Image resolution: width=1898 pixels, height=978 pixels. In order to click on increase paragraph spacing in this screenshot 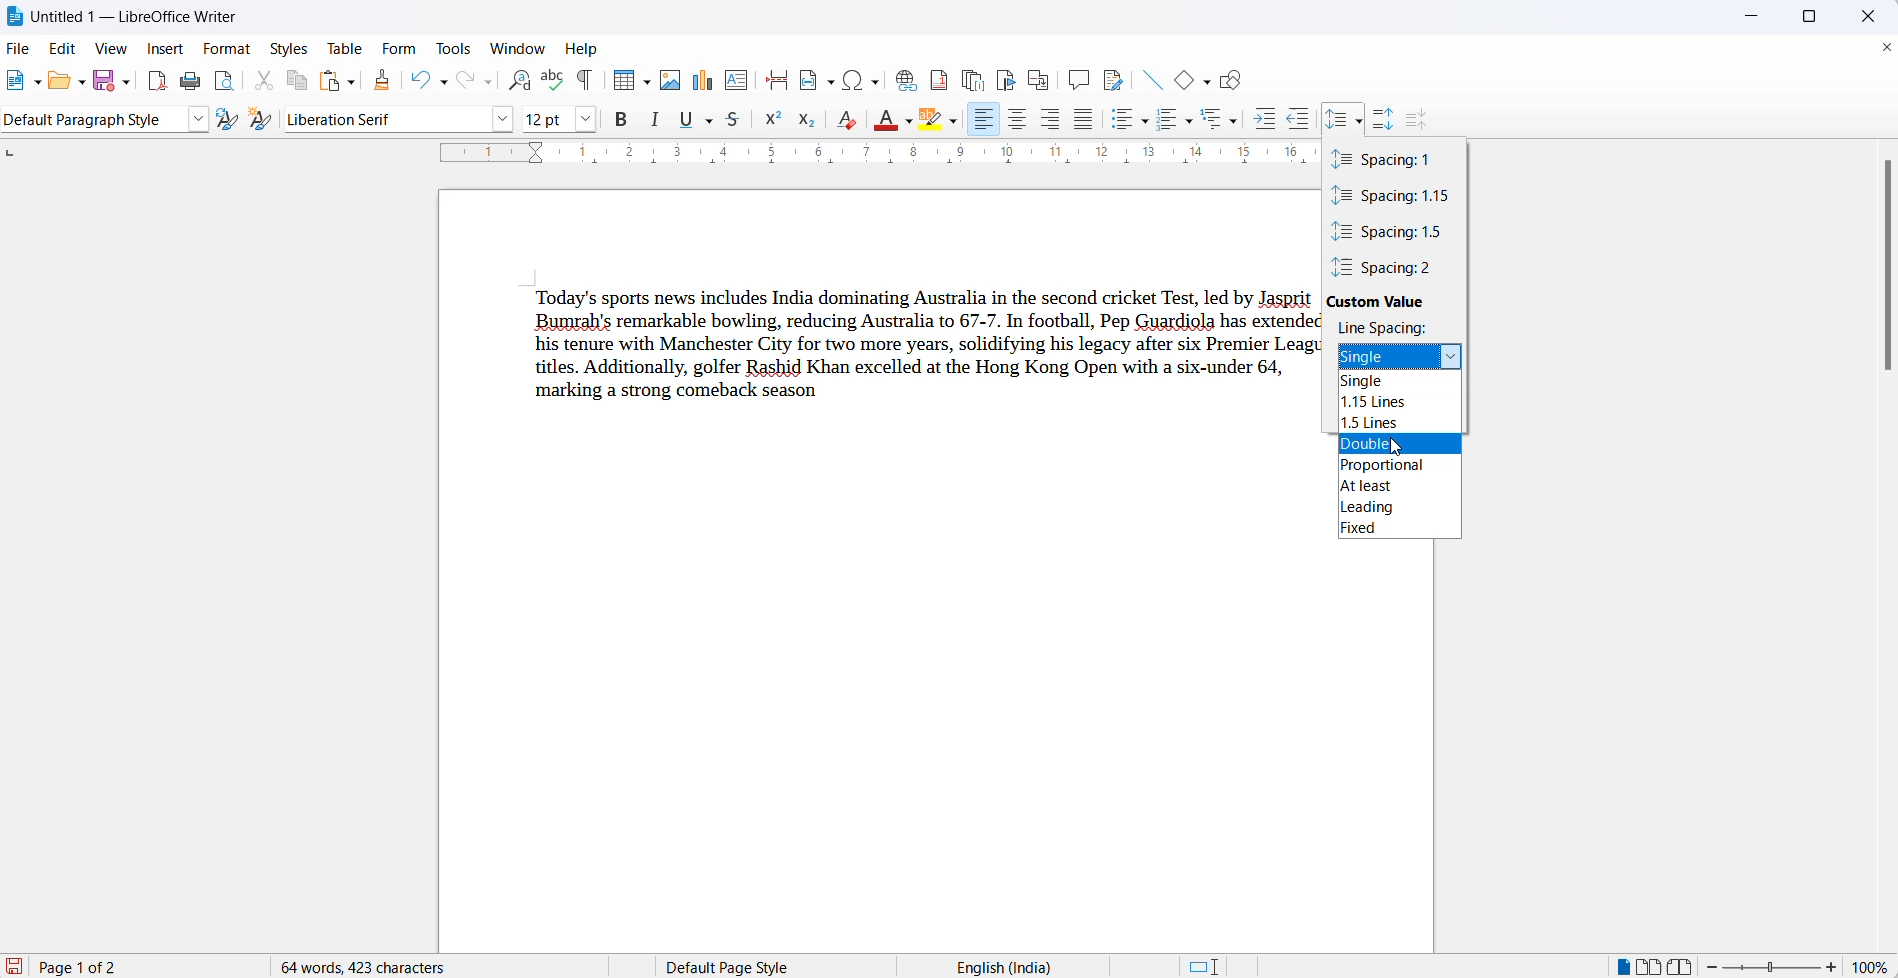, I will do `click(1386, 114)`.